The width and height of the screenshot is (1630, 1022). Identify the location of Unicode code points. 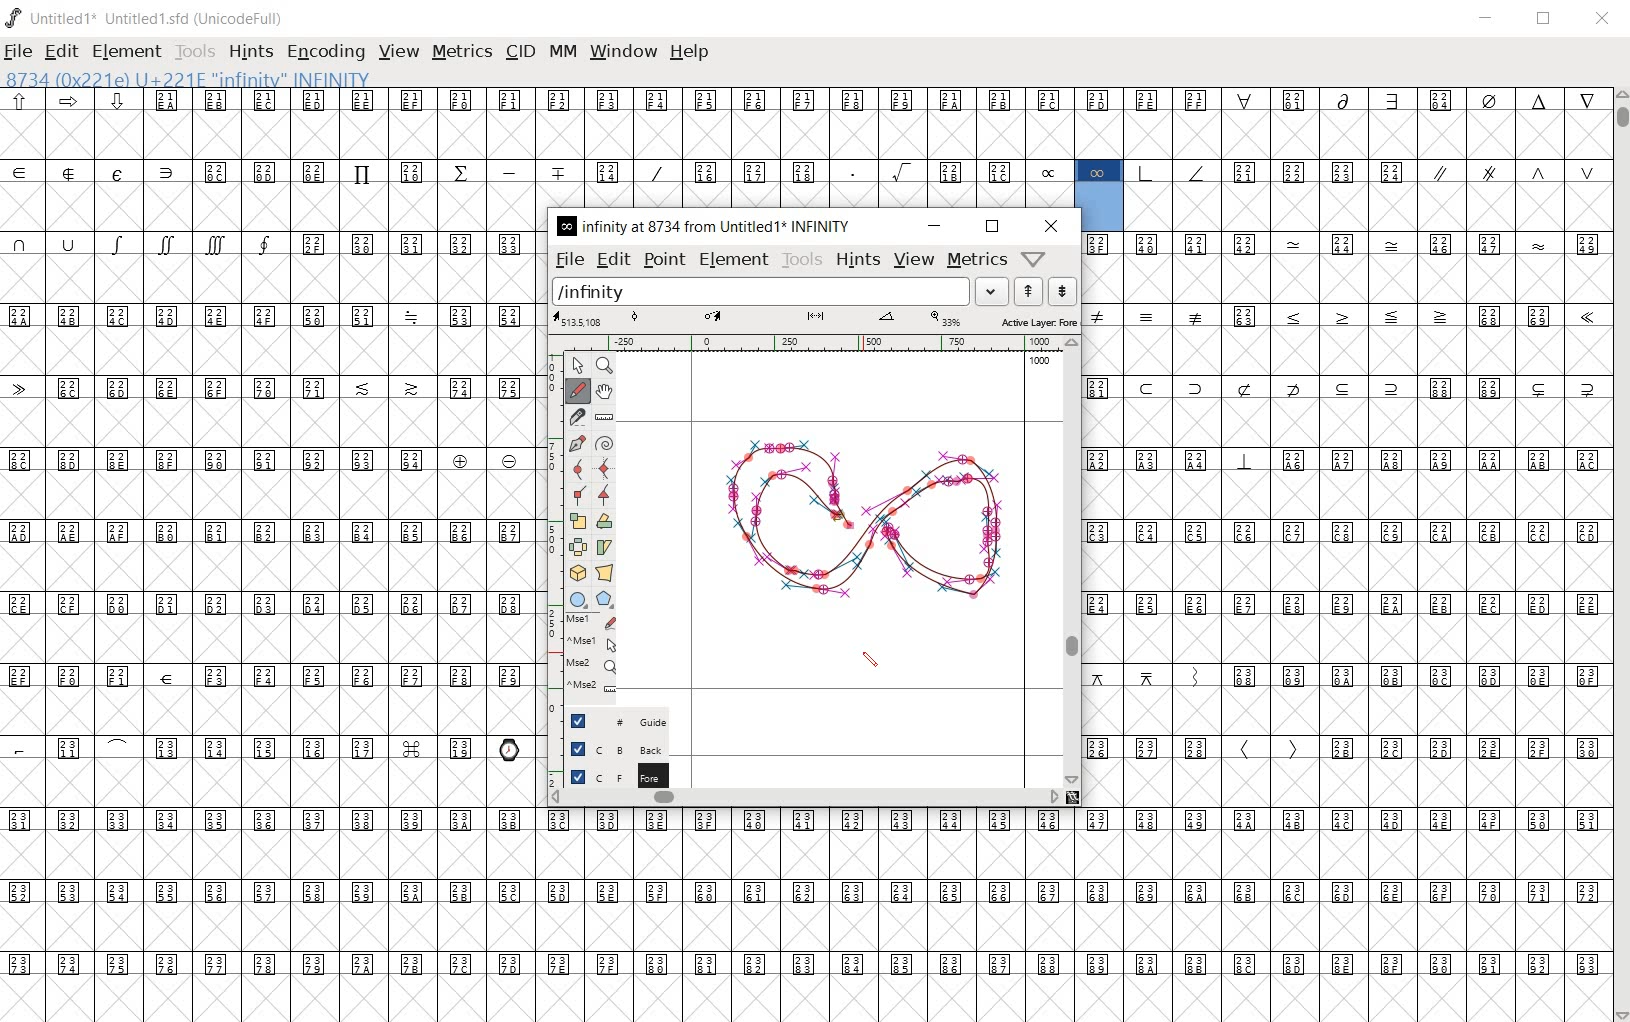
(805, 820).